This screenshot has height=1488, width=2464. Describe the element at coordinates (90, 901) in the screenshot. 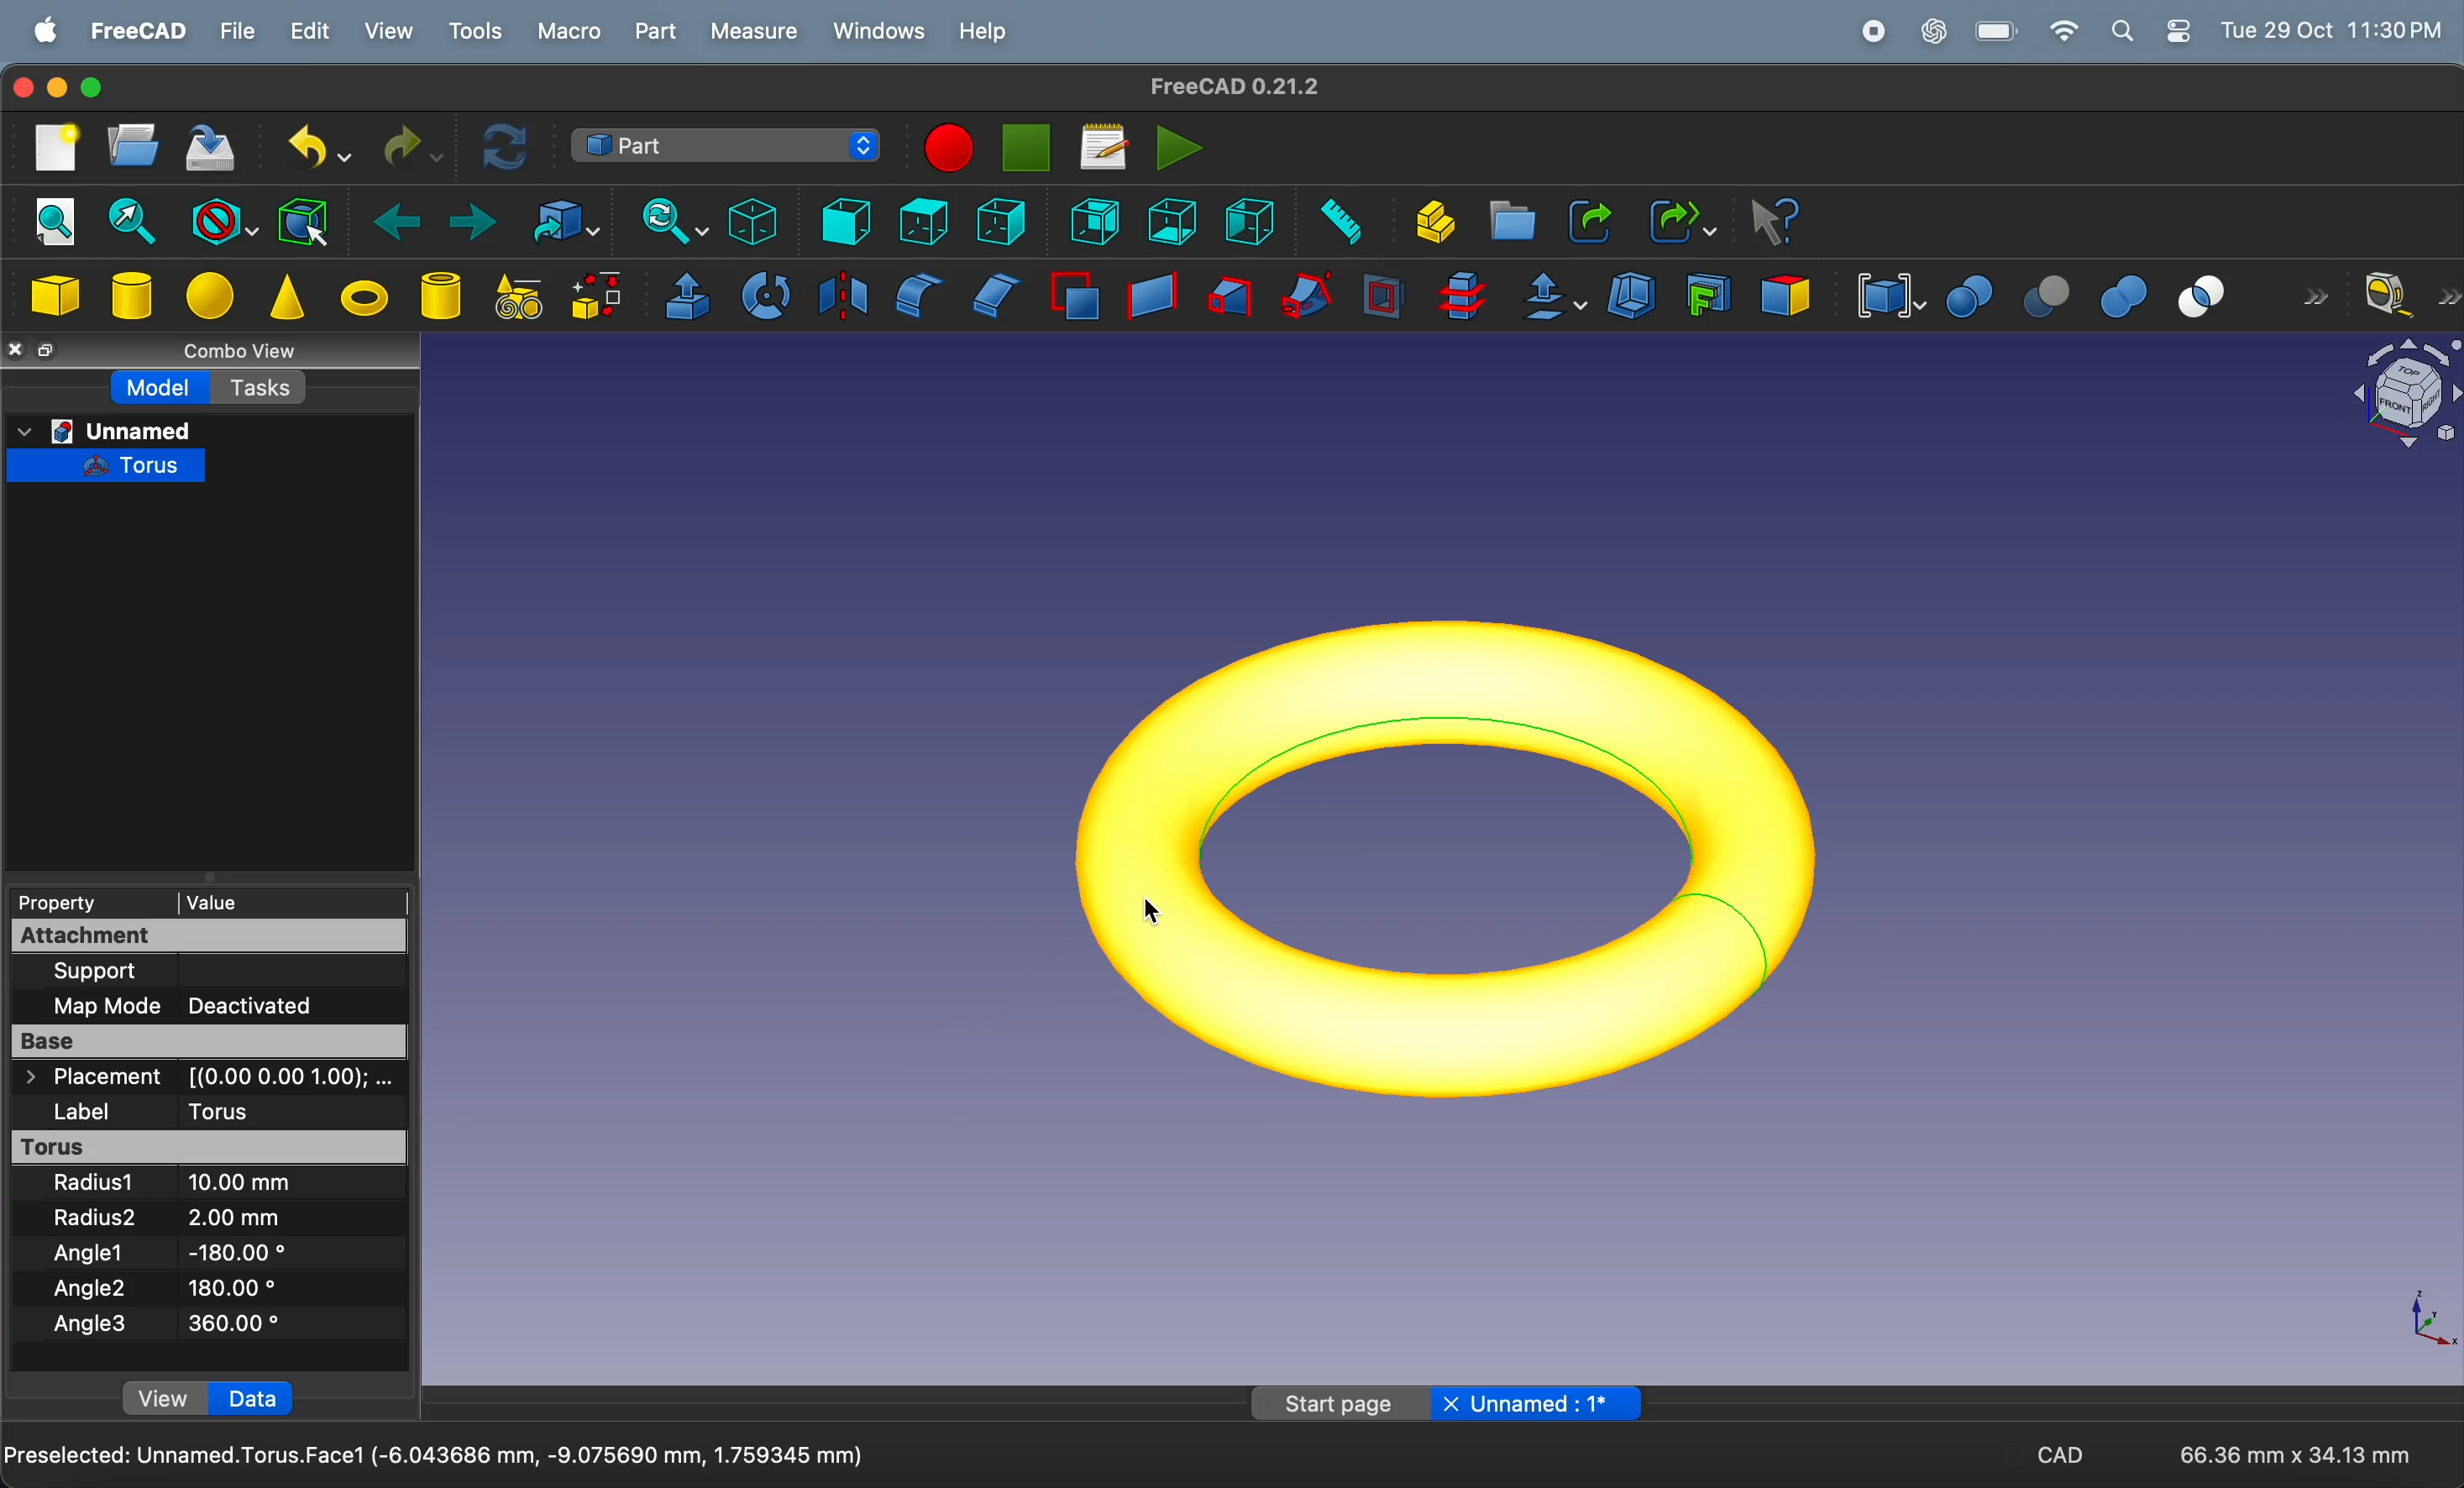

I see `property` at that location.